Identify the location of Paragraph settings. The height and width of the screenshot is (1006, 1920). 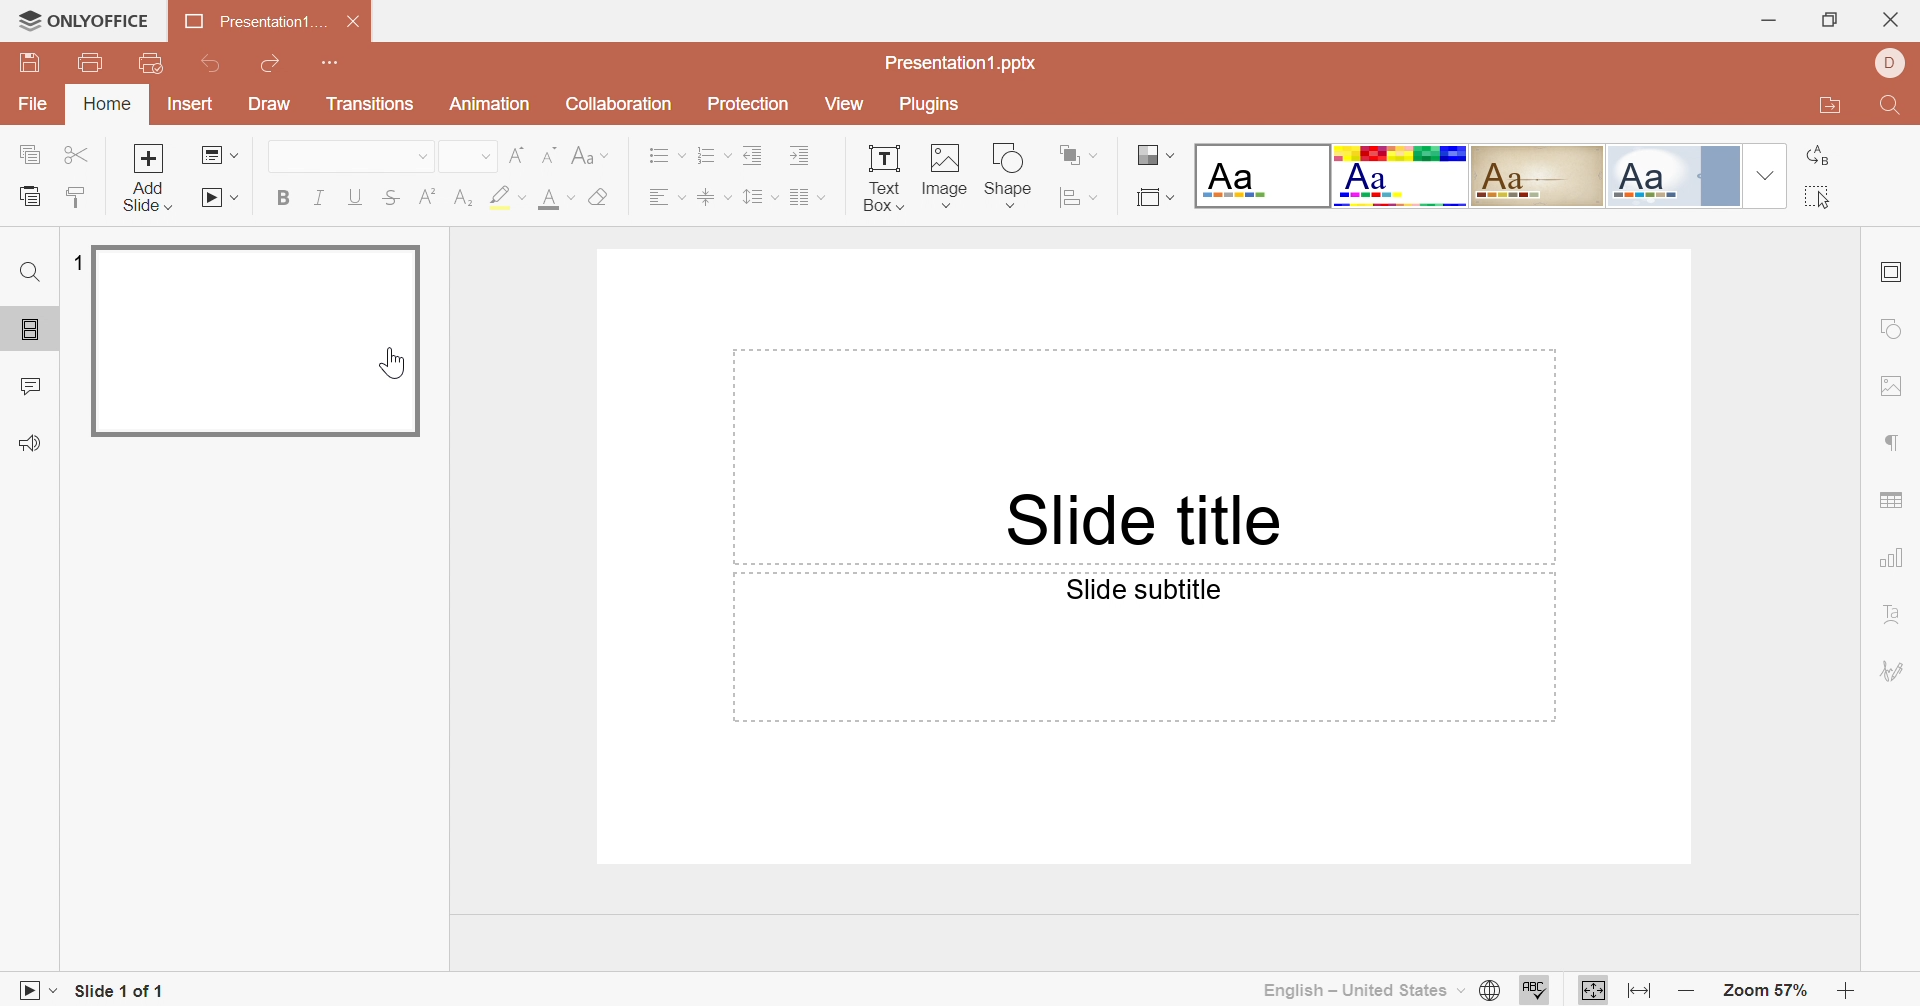
(1893, 444).